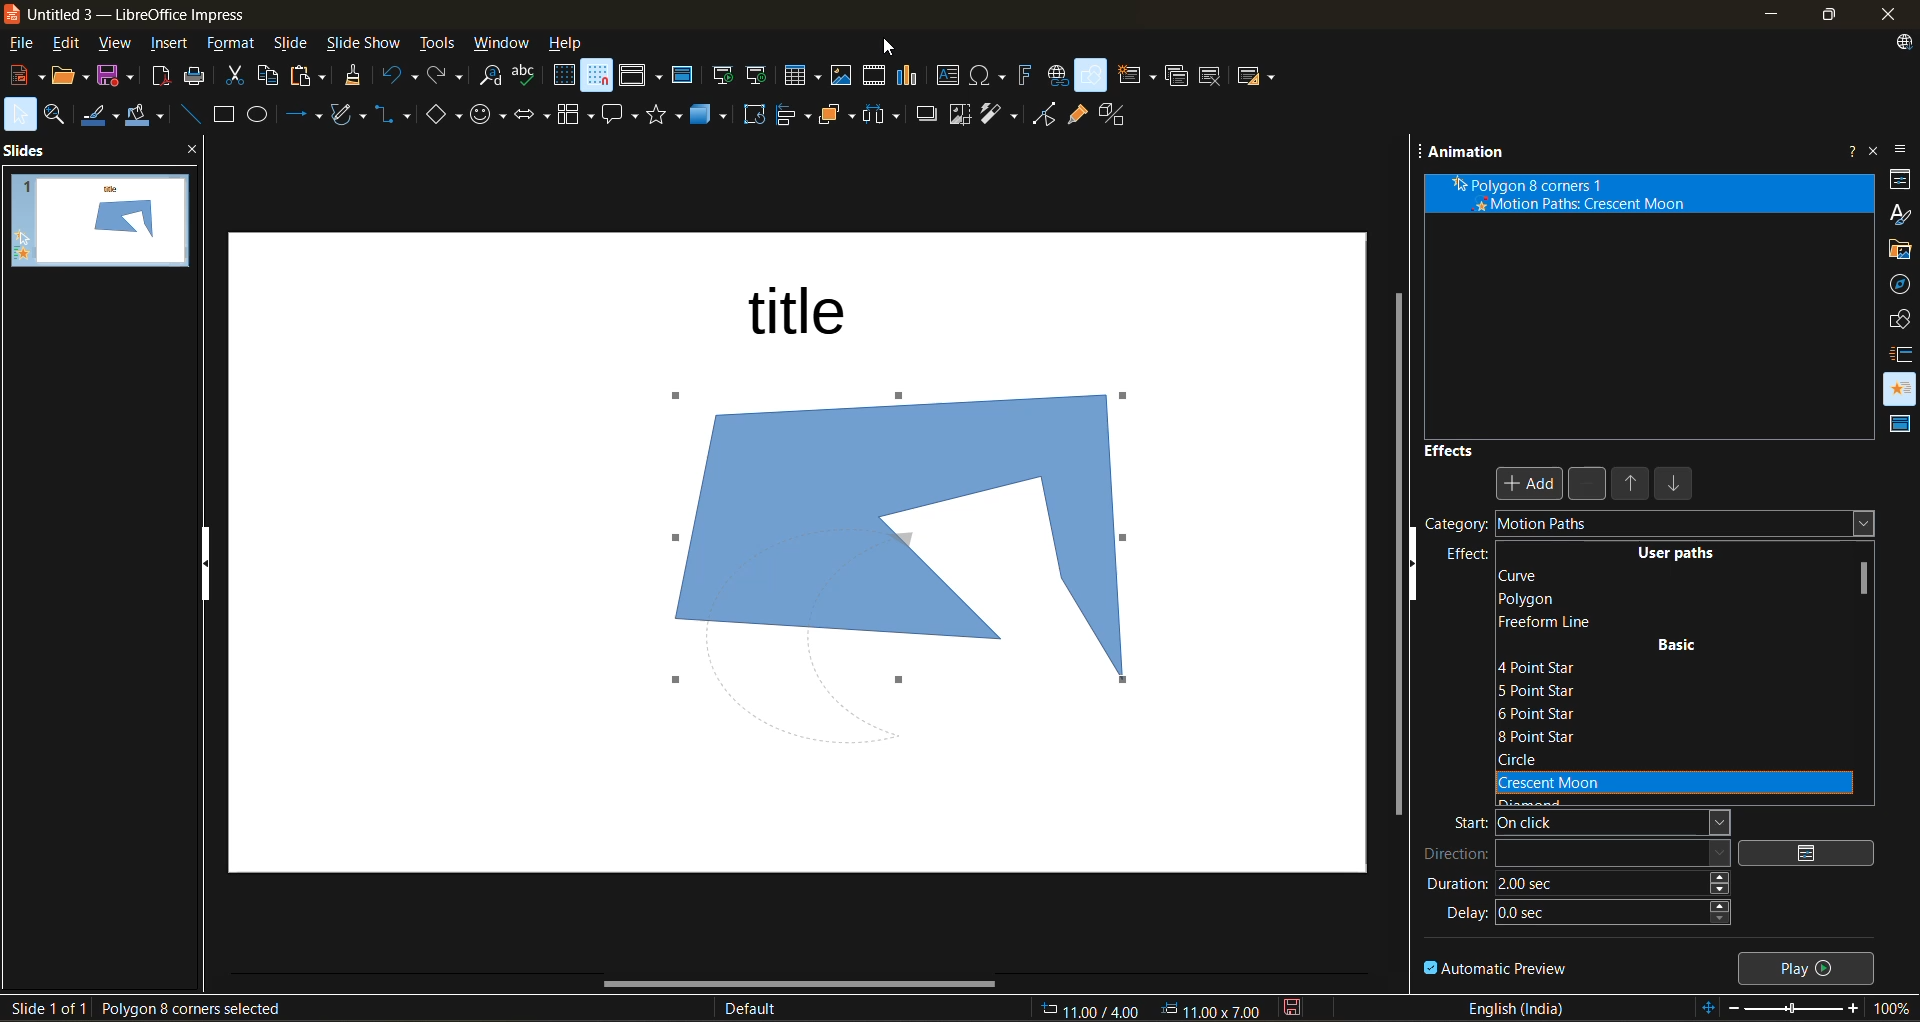  I want to click on slide show, so click(363, 45).